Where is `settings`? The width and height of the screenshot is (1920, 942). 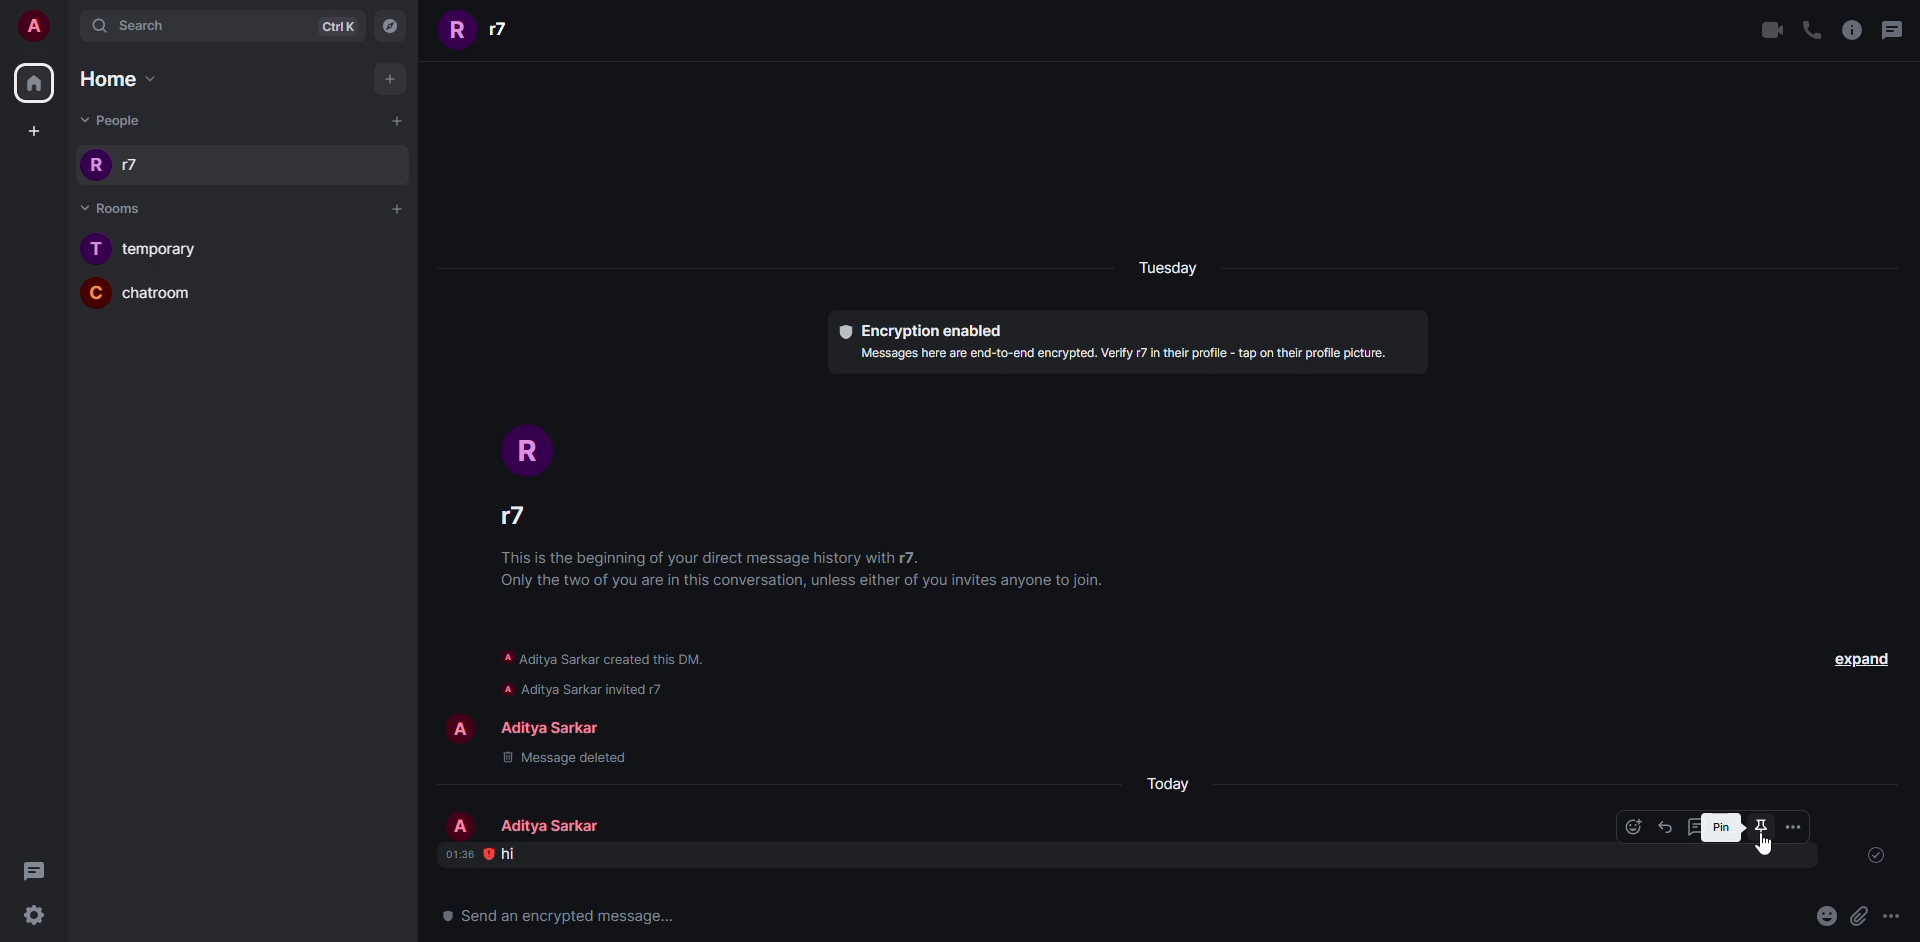
settings is located at coordinates (33, 914).